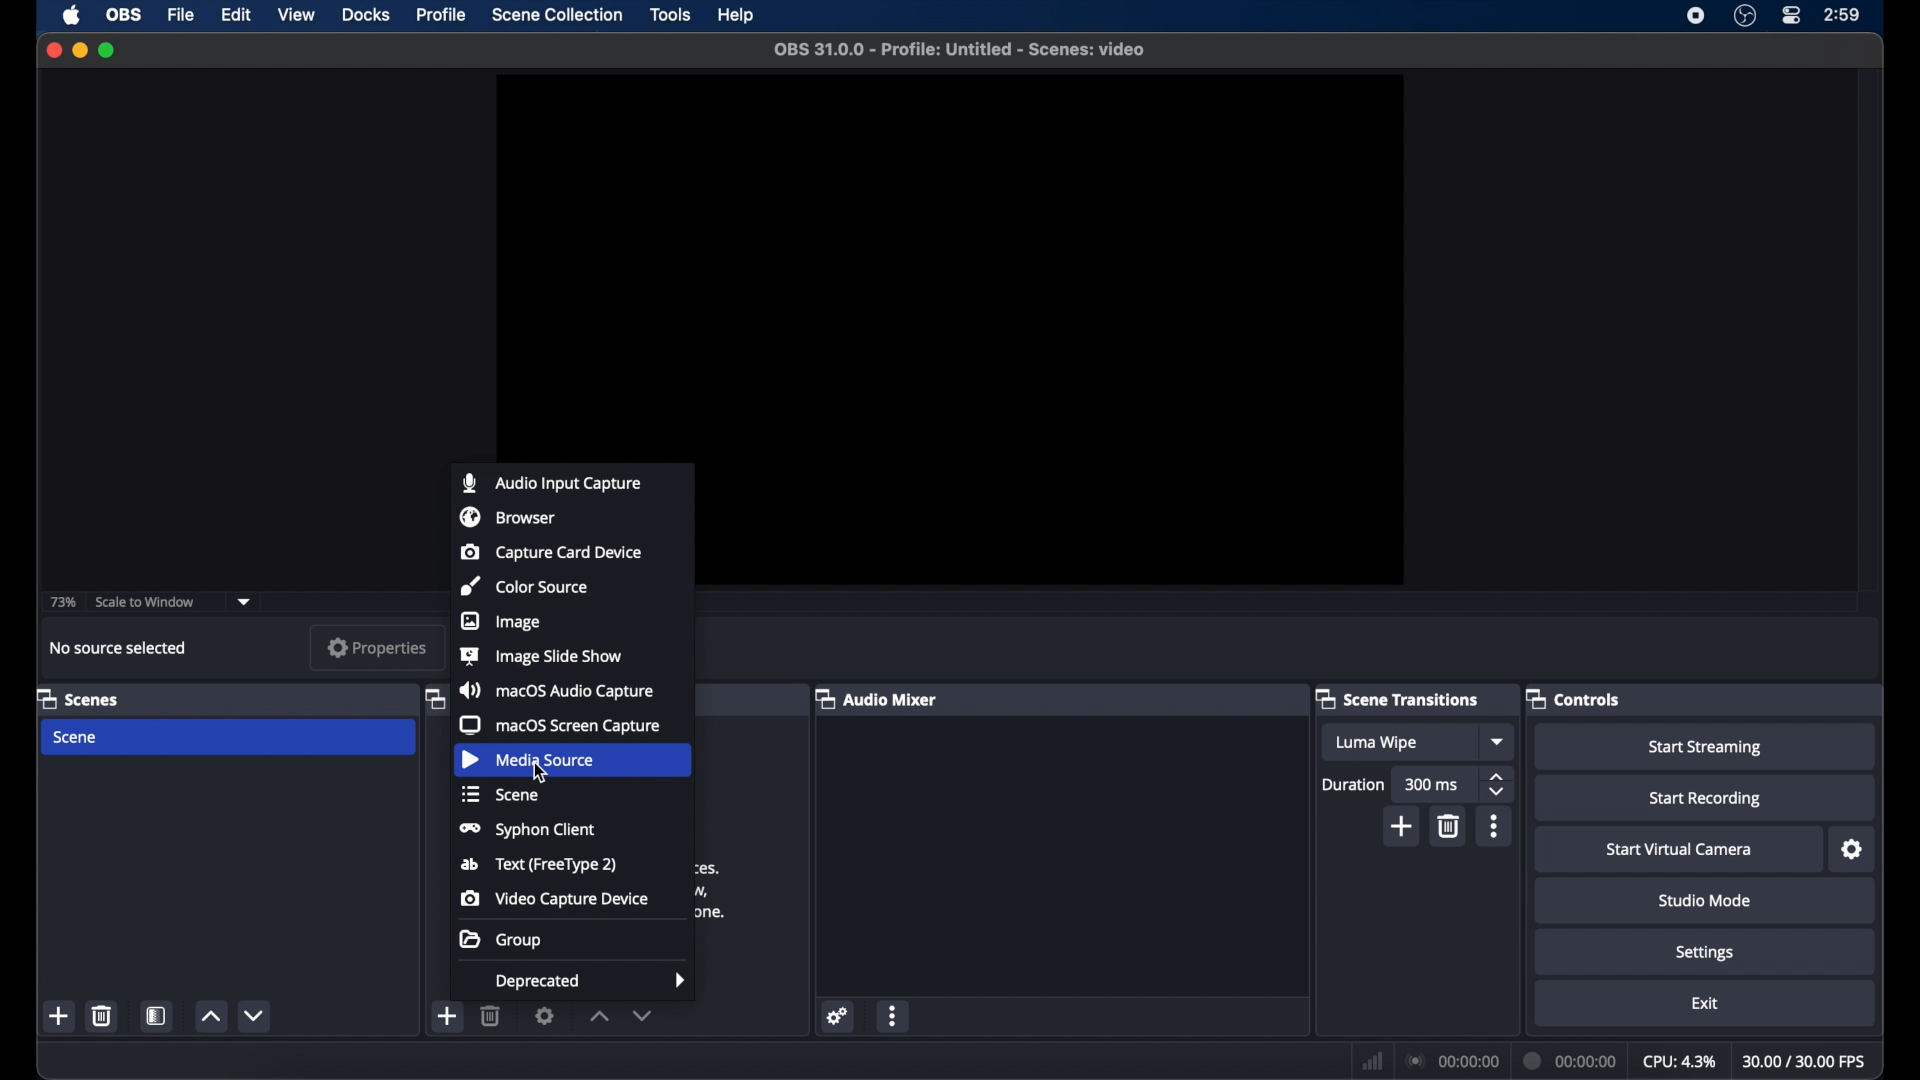  What do you see at coordinates (79, 50) in the screenshot?
I see `minimize` at bounding box center [79, 50].